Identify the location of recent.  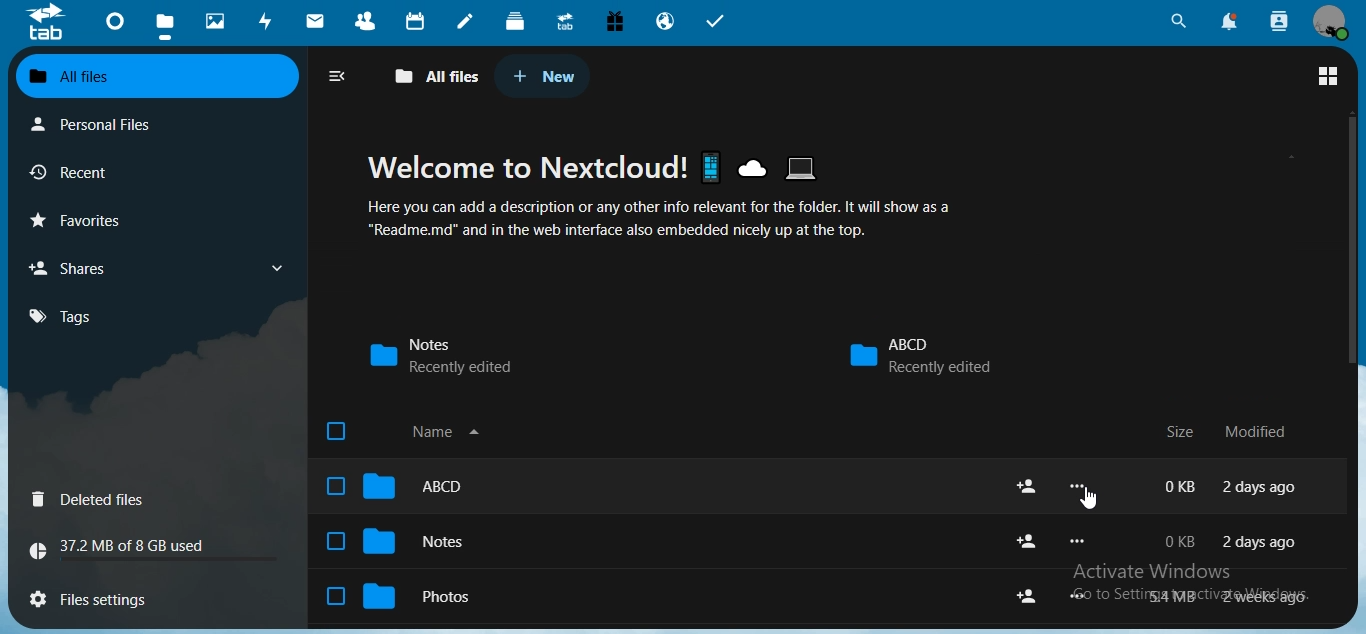
(71, 171).